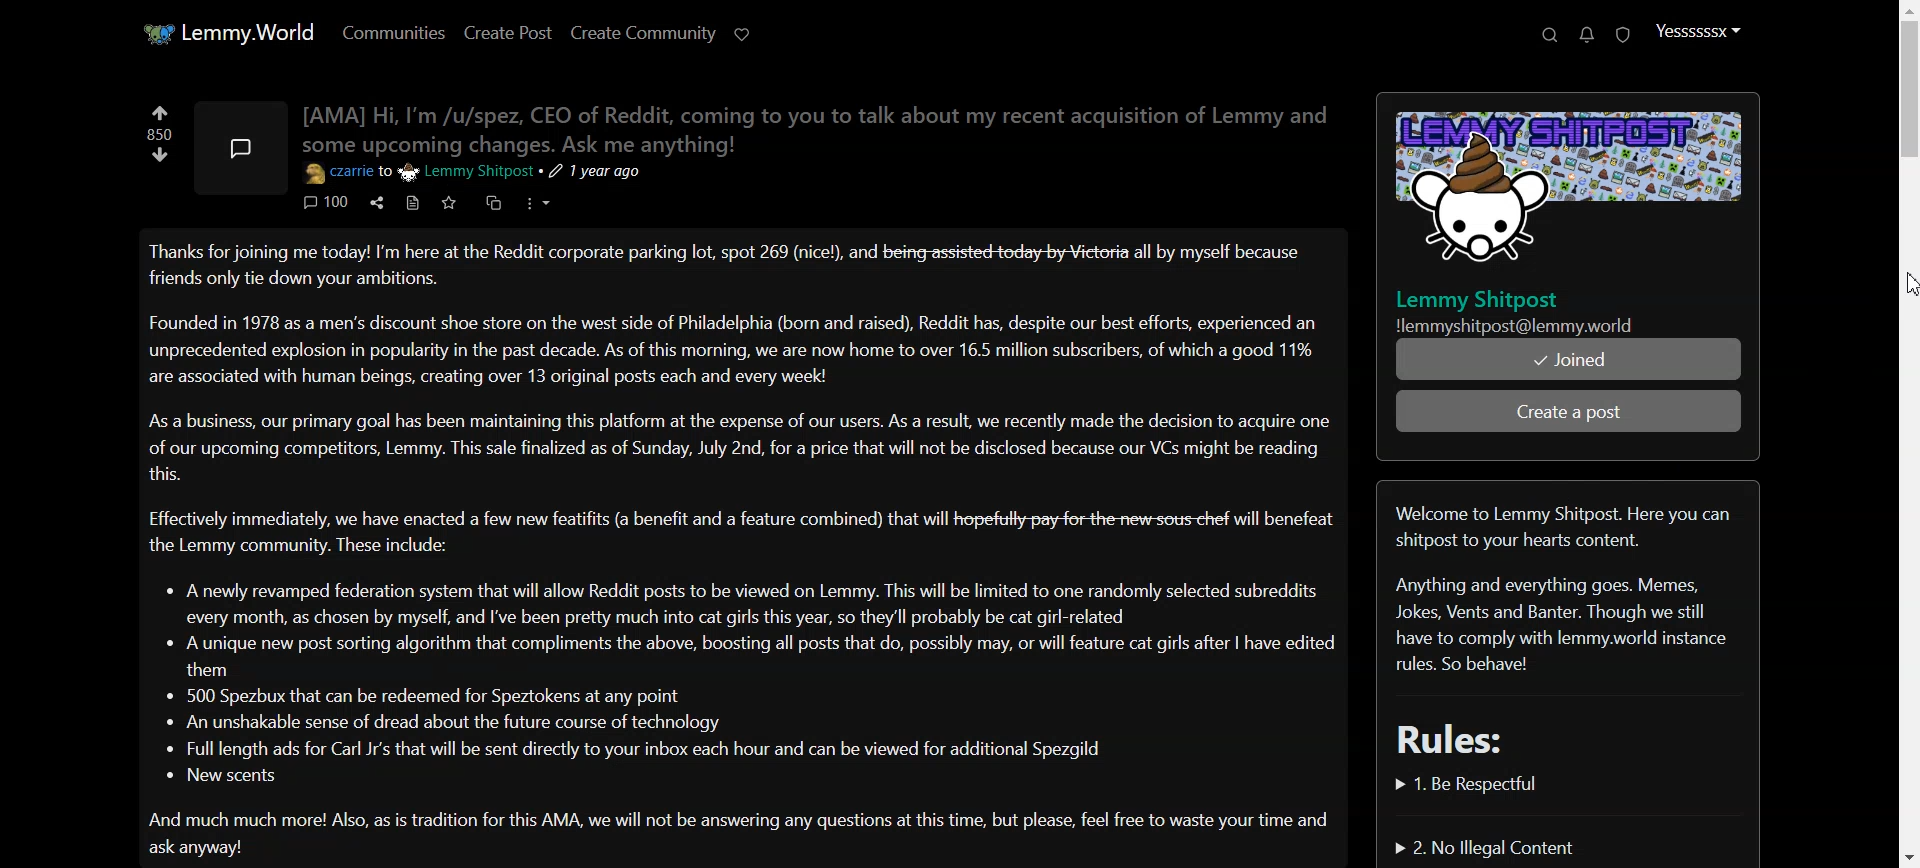 This screenshot has width=1920, height=868. I want to click on text, so click(161, 135).